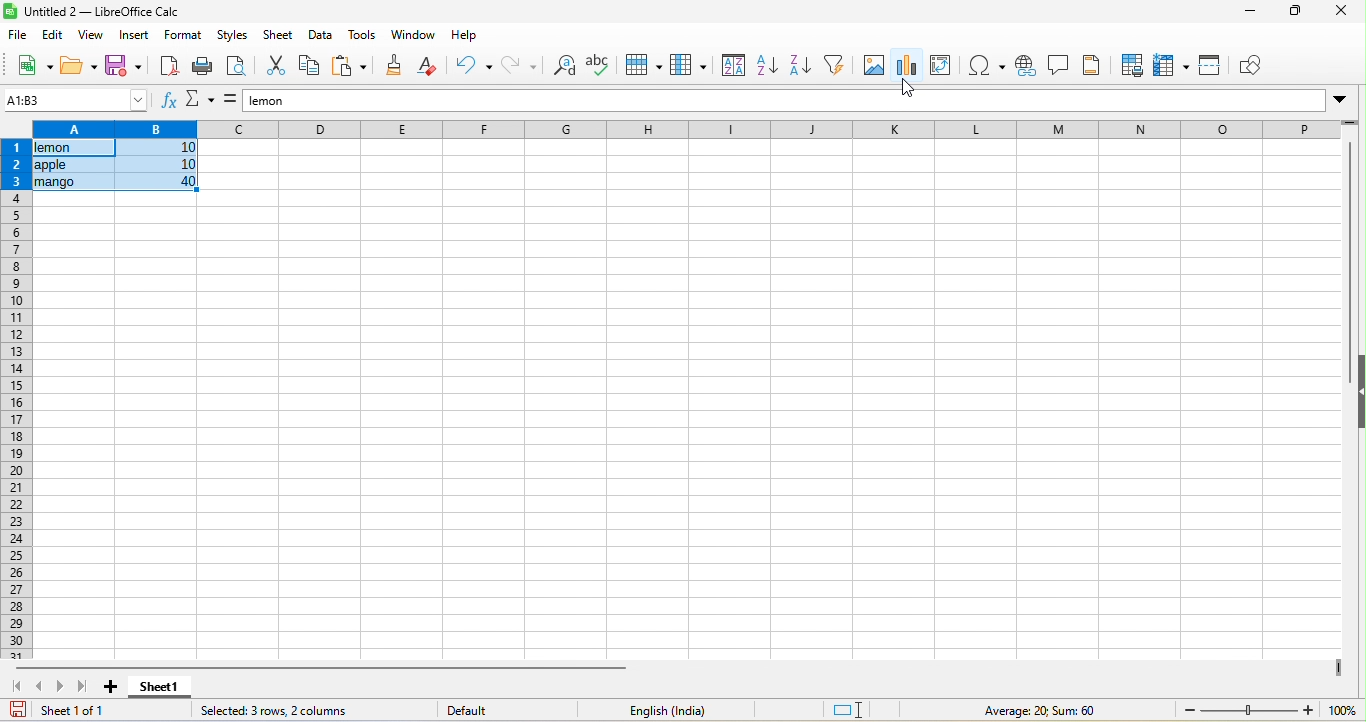  What do you see at coordinates (428, 68) in the screenshot?
I see `clear direct formatting` at bounding box center [428, 68].